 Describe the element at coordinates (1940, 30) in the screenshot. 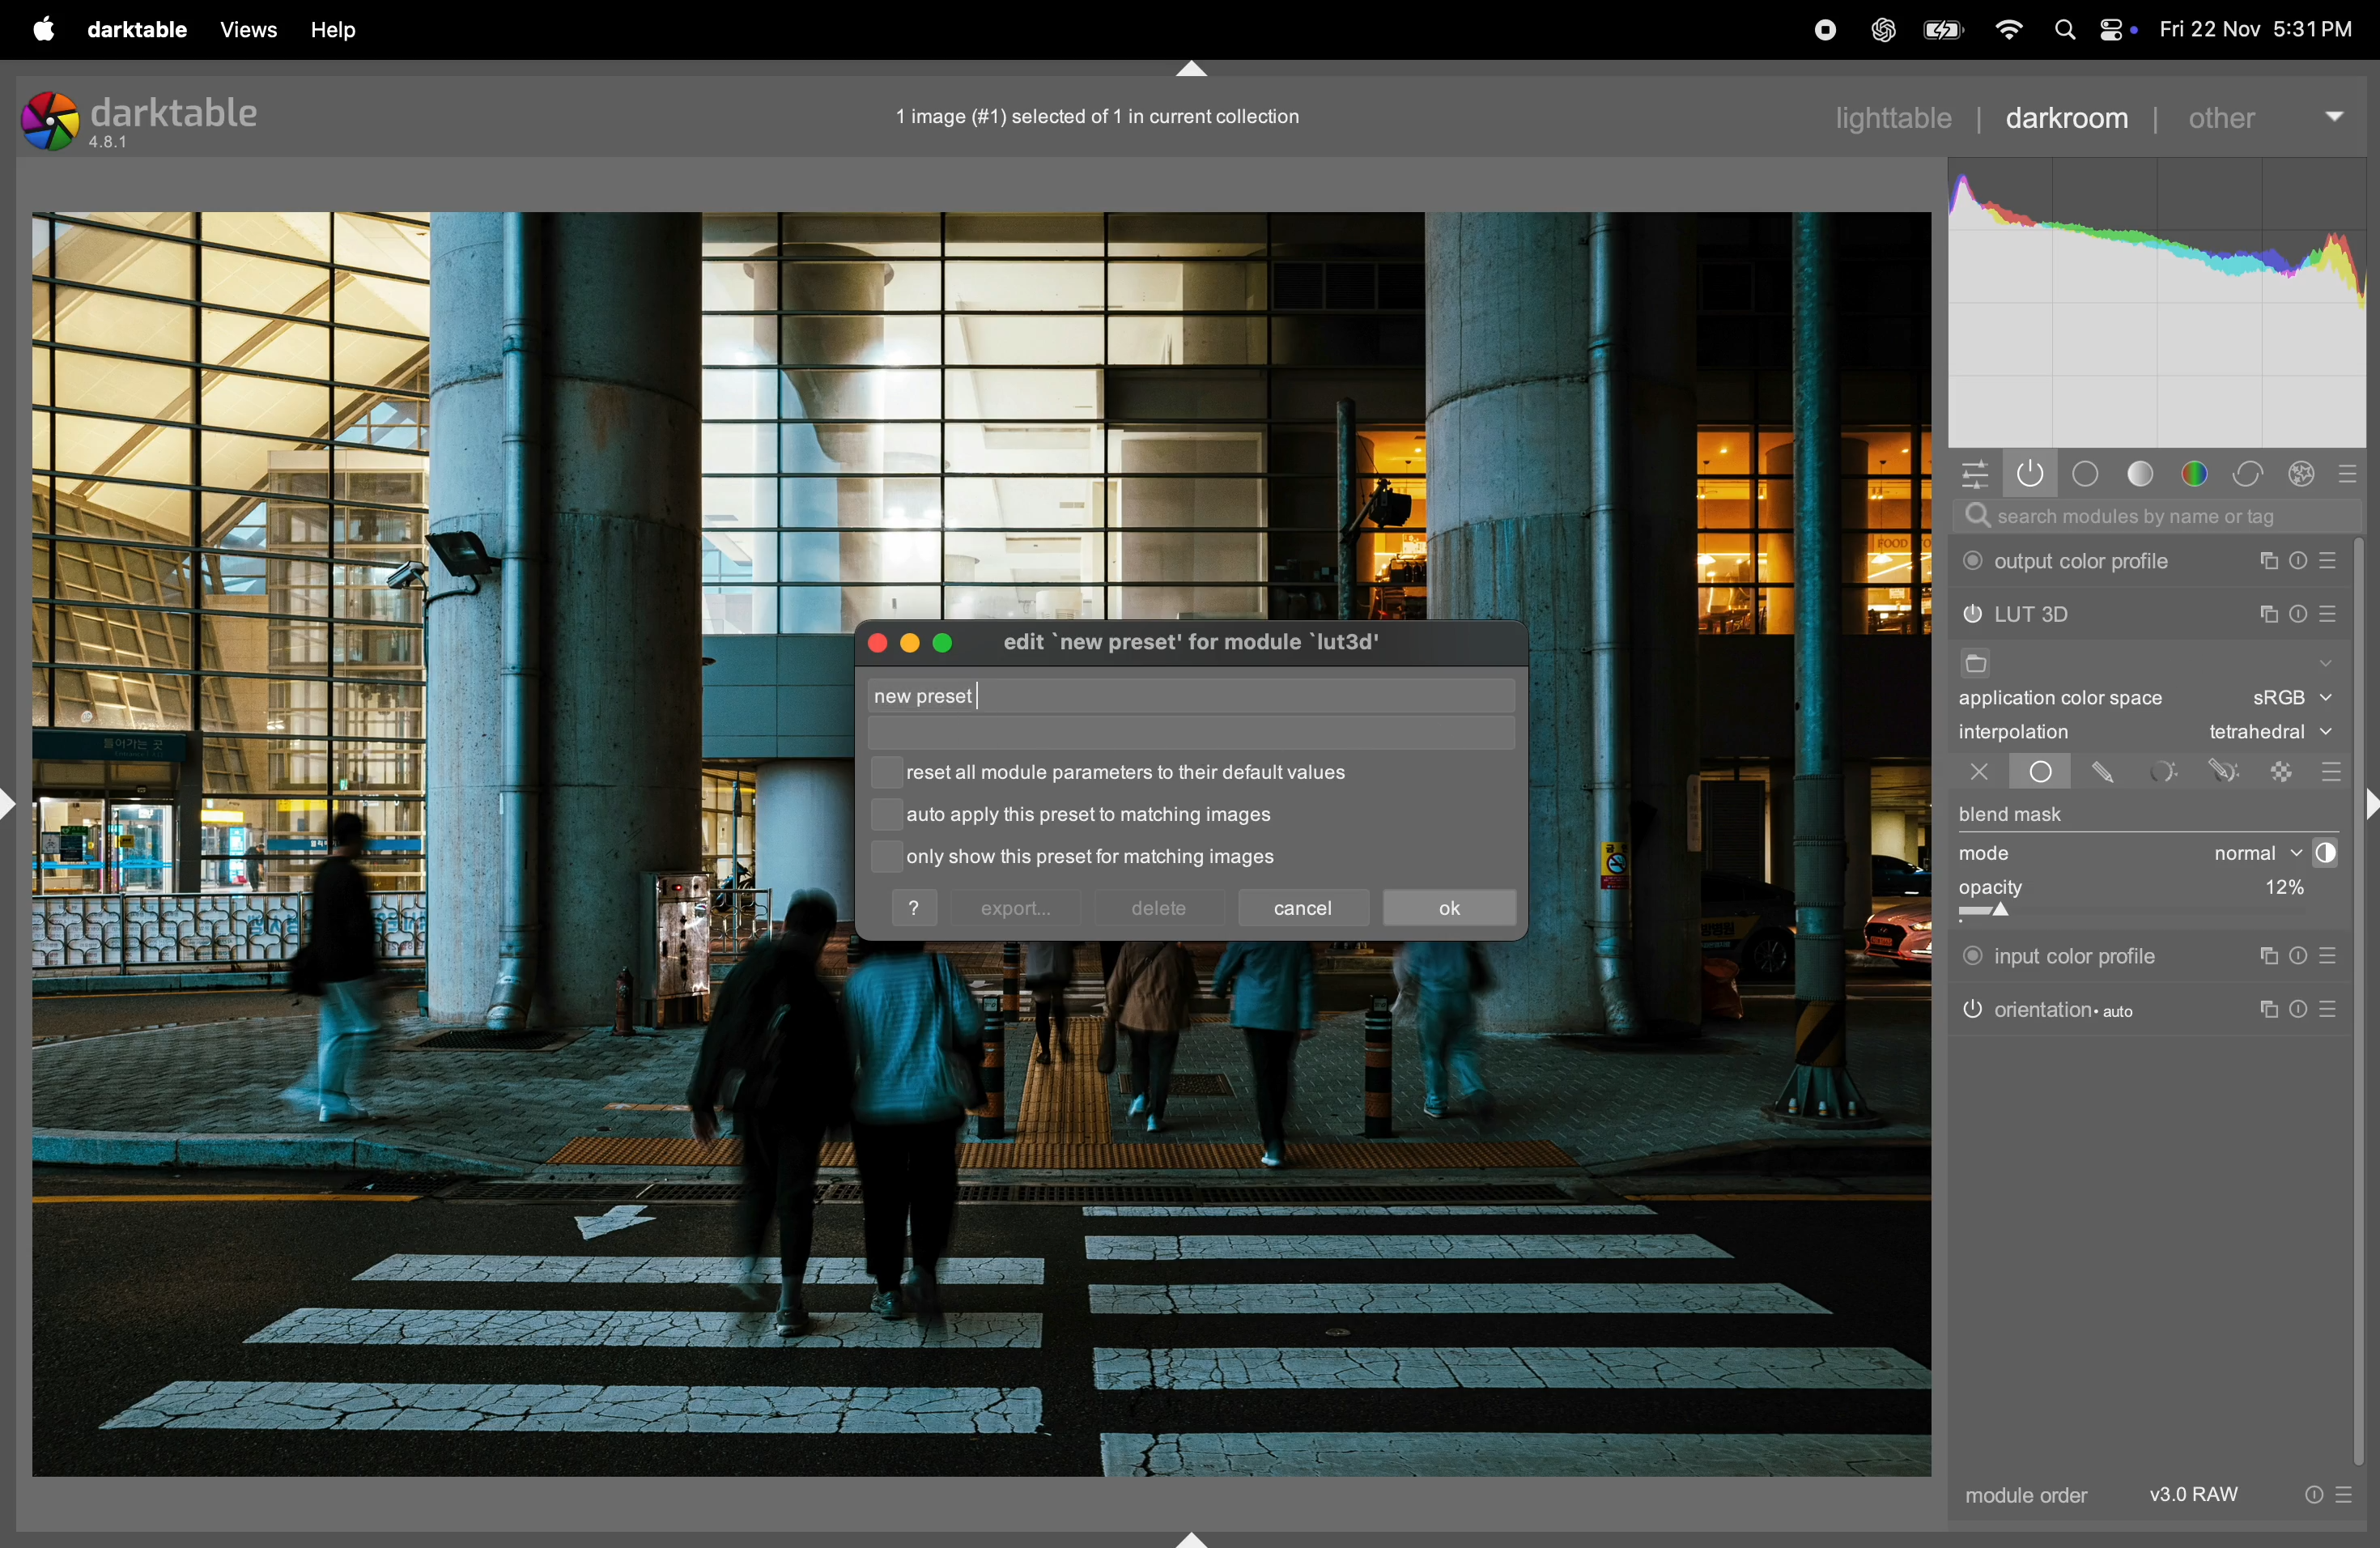

I see `battery` at that location.